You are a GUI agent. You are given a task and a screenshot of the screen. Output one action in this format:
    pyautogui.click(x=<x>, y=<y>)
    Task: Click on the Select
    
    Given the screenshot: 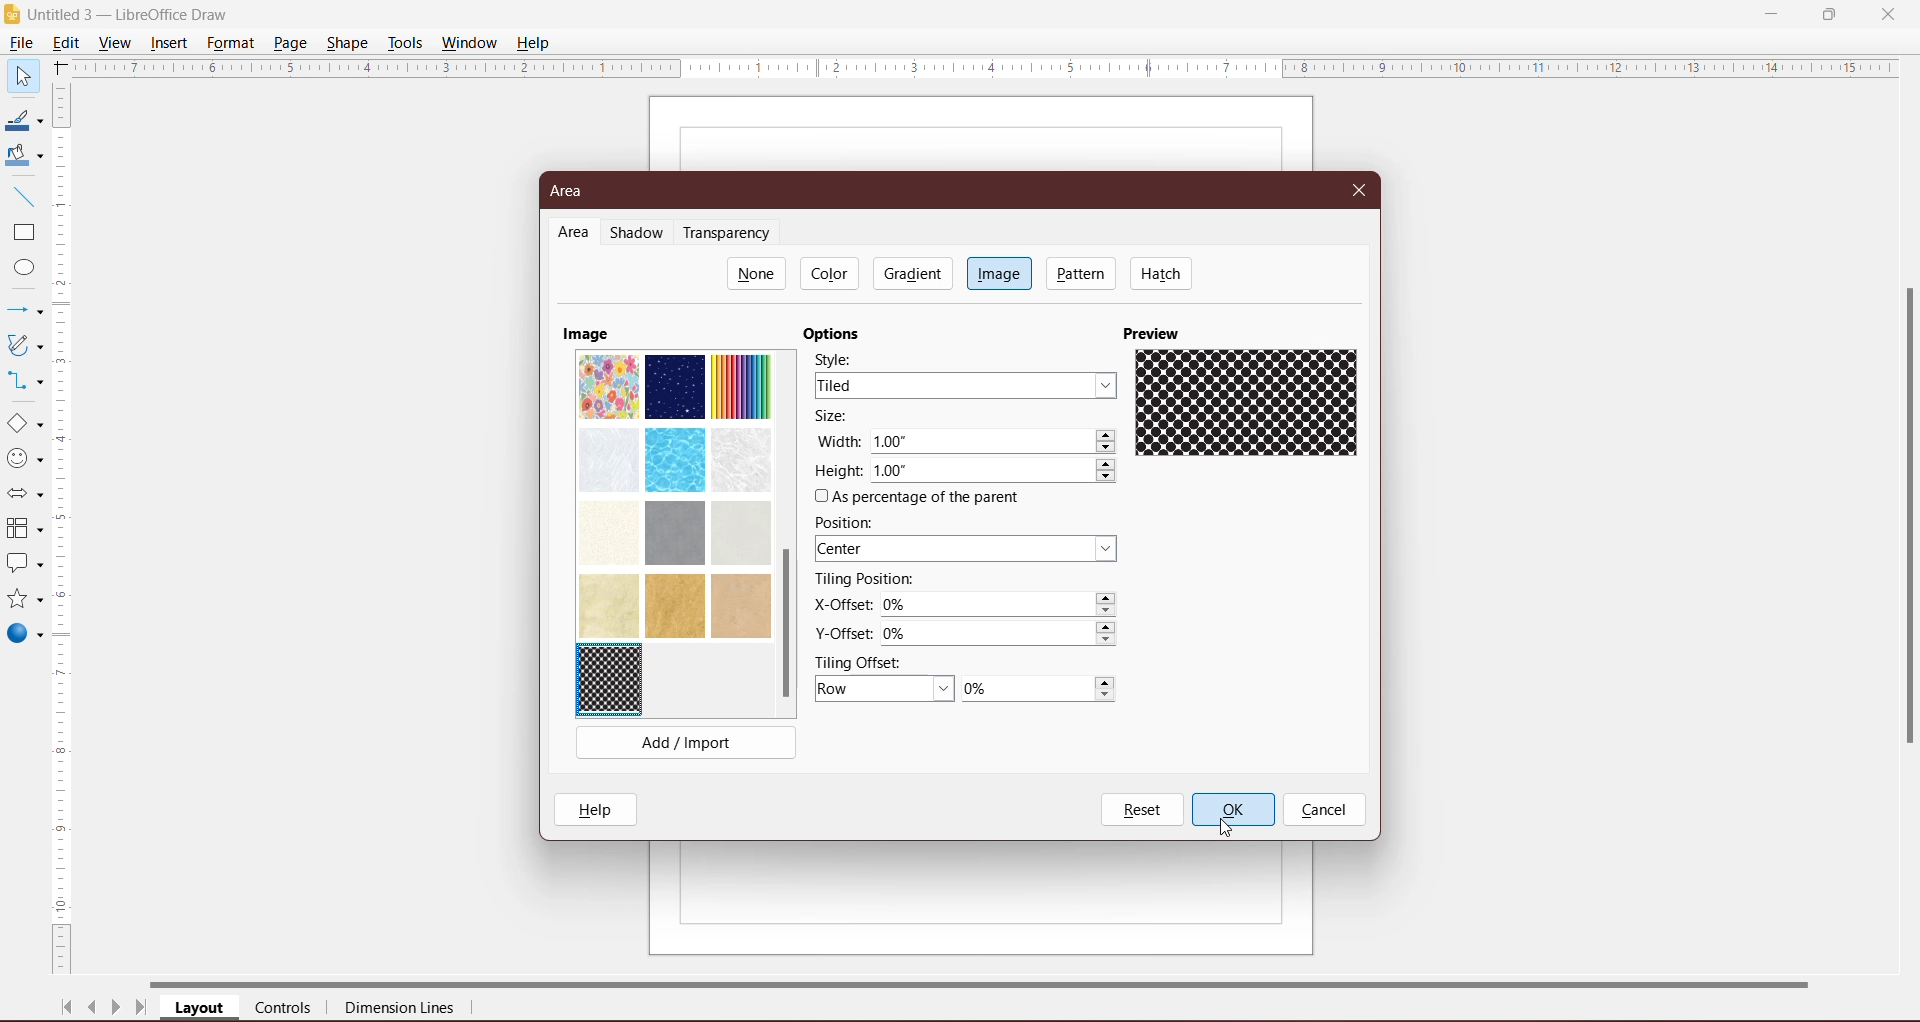 What is the action you would take?
    pyautogui.click(x=22, y=75)
    